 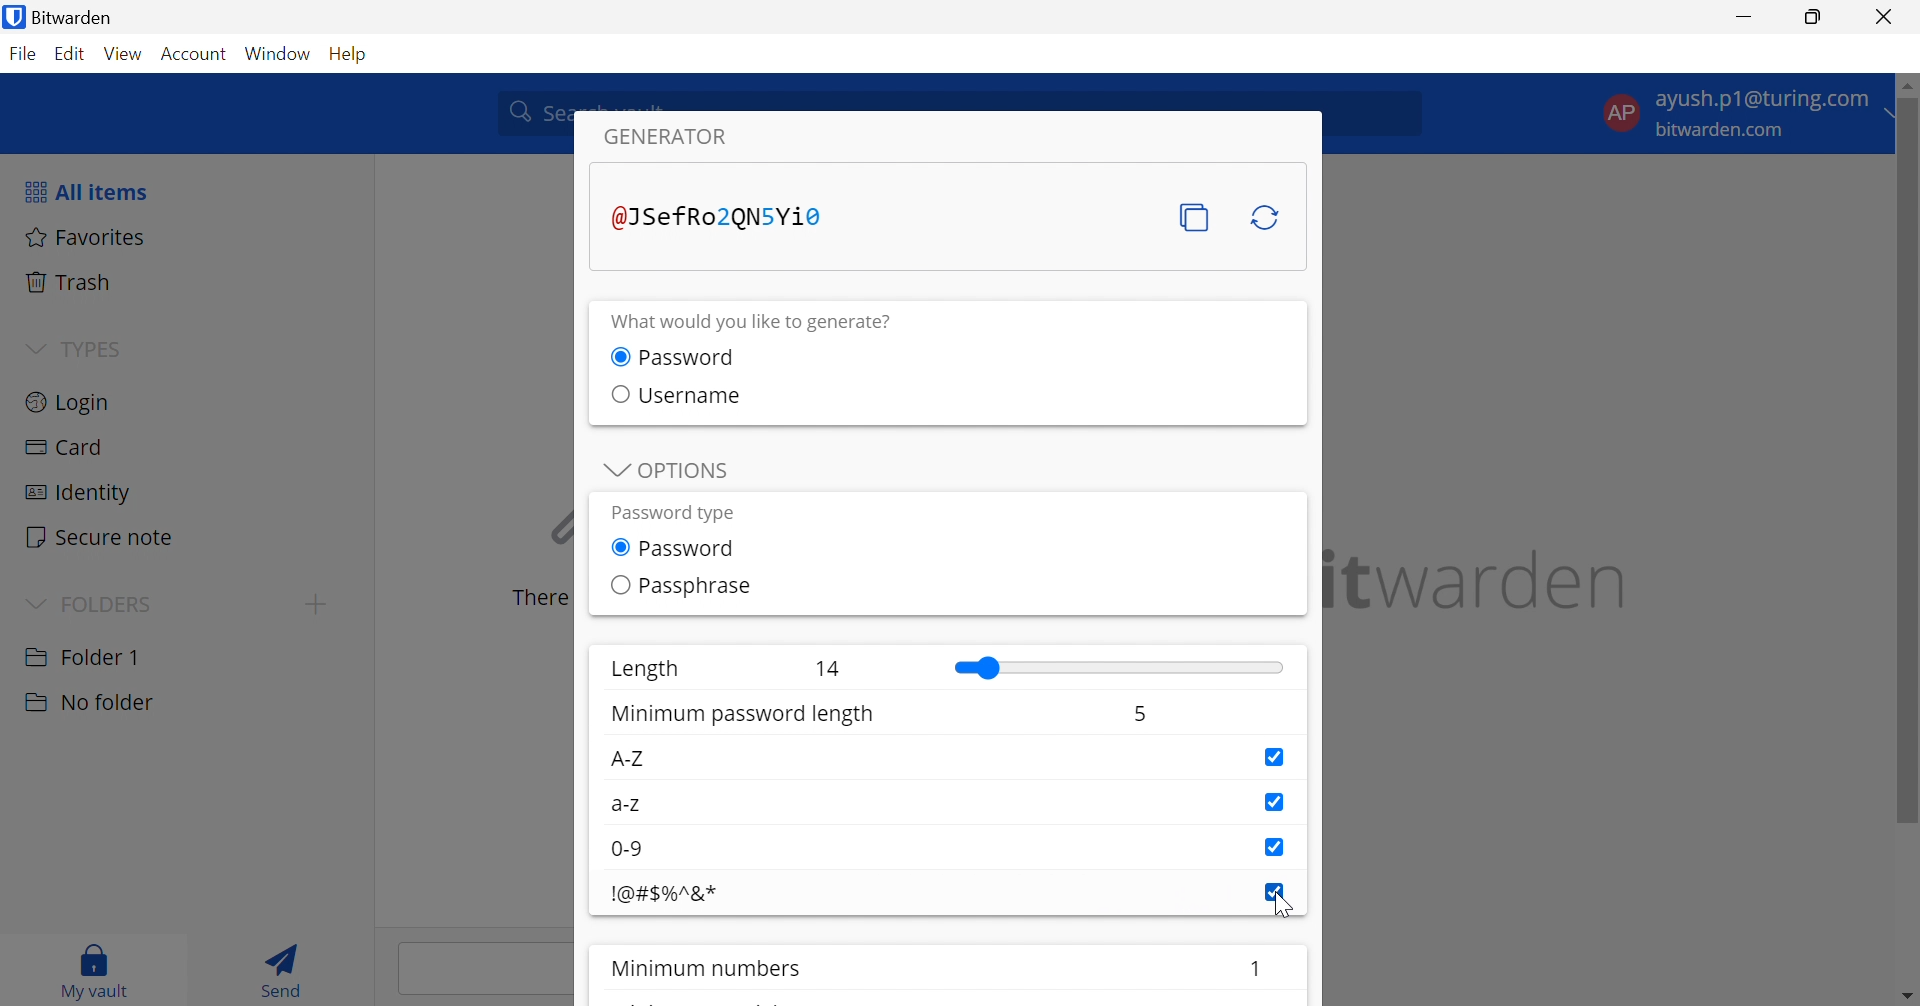 What do you see at coordinates (63, 17) in the screenshot?
I see `Bitwarden` at bounding box center [63, 17].